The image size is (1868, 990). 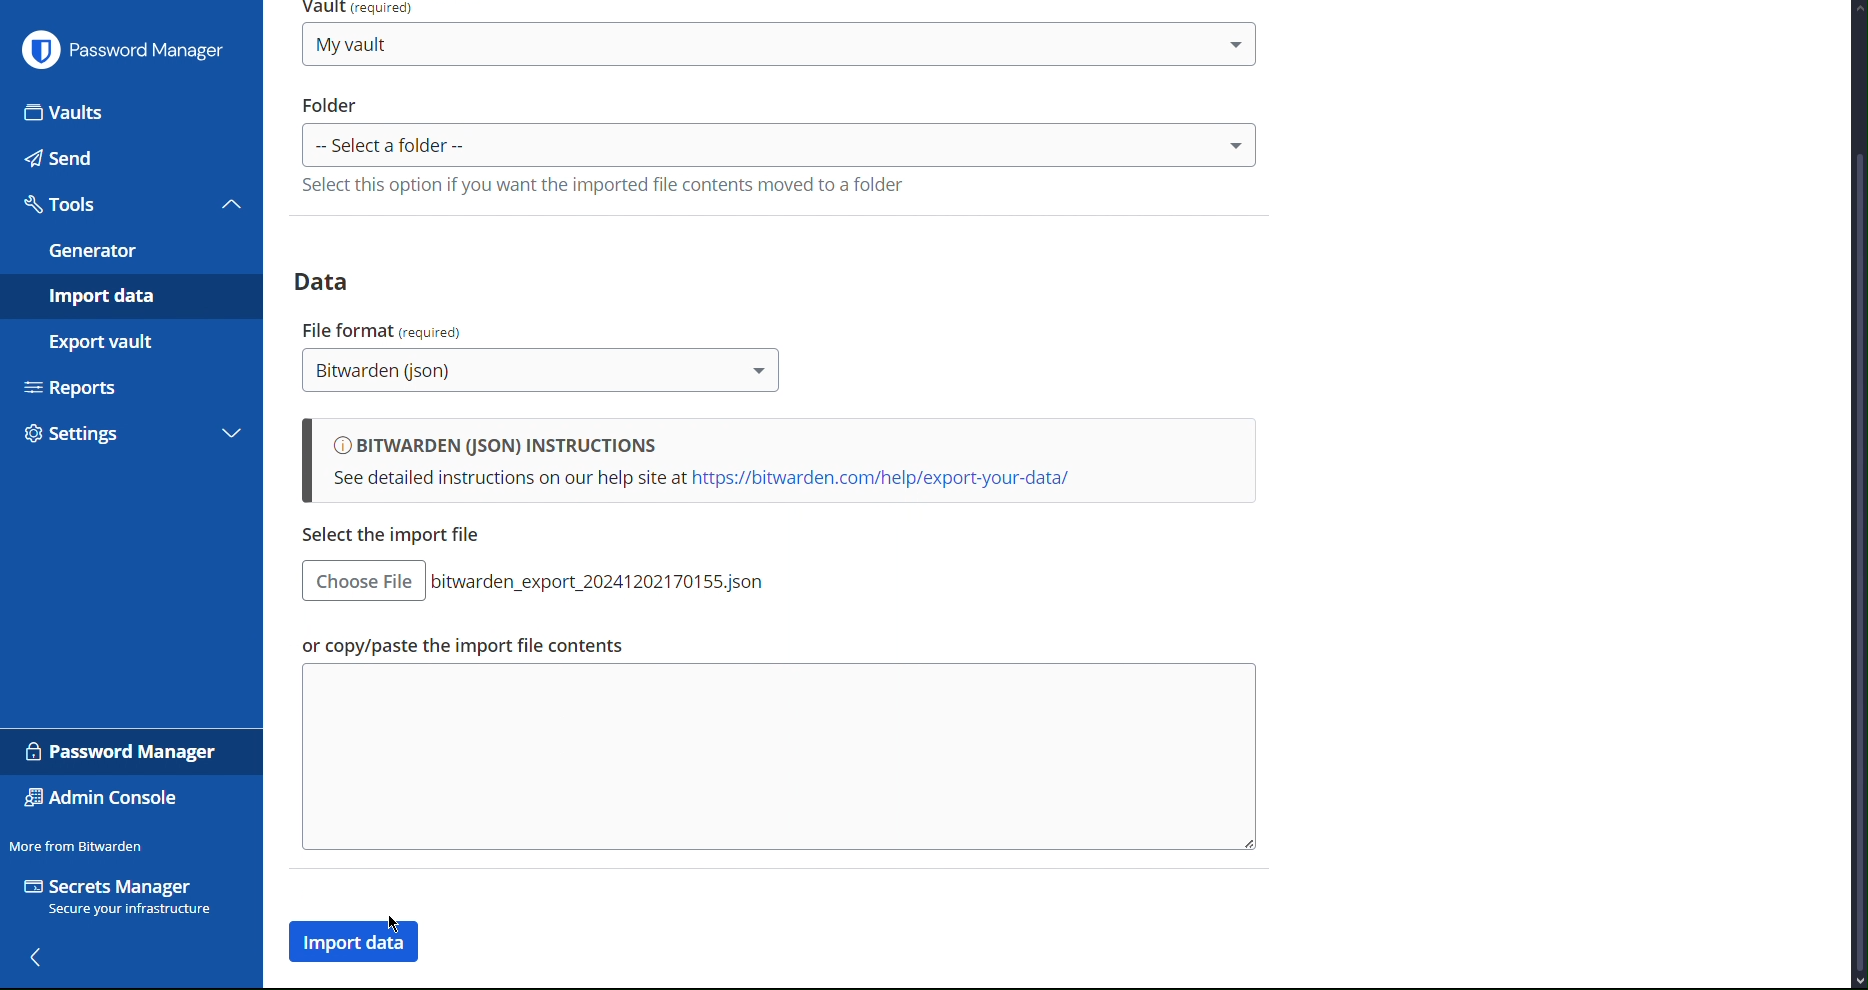 What do you see at coordinates (331, 104) in the screenshot?
I see `folder` at bounding box center [331, 104].